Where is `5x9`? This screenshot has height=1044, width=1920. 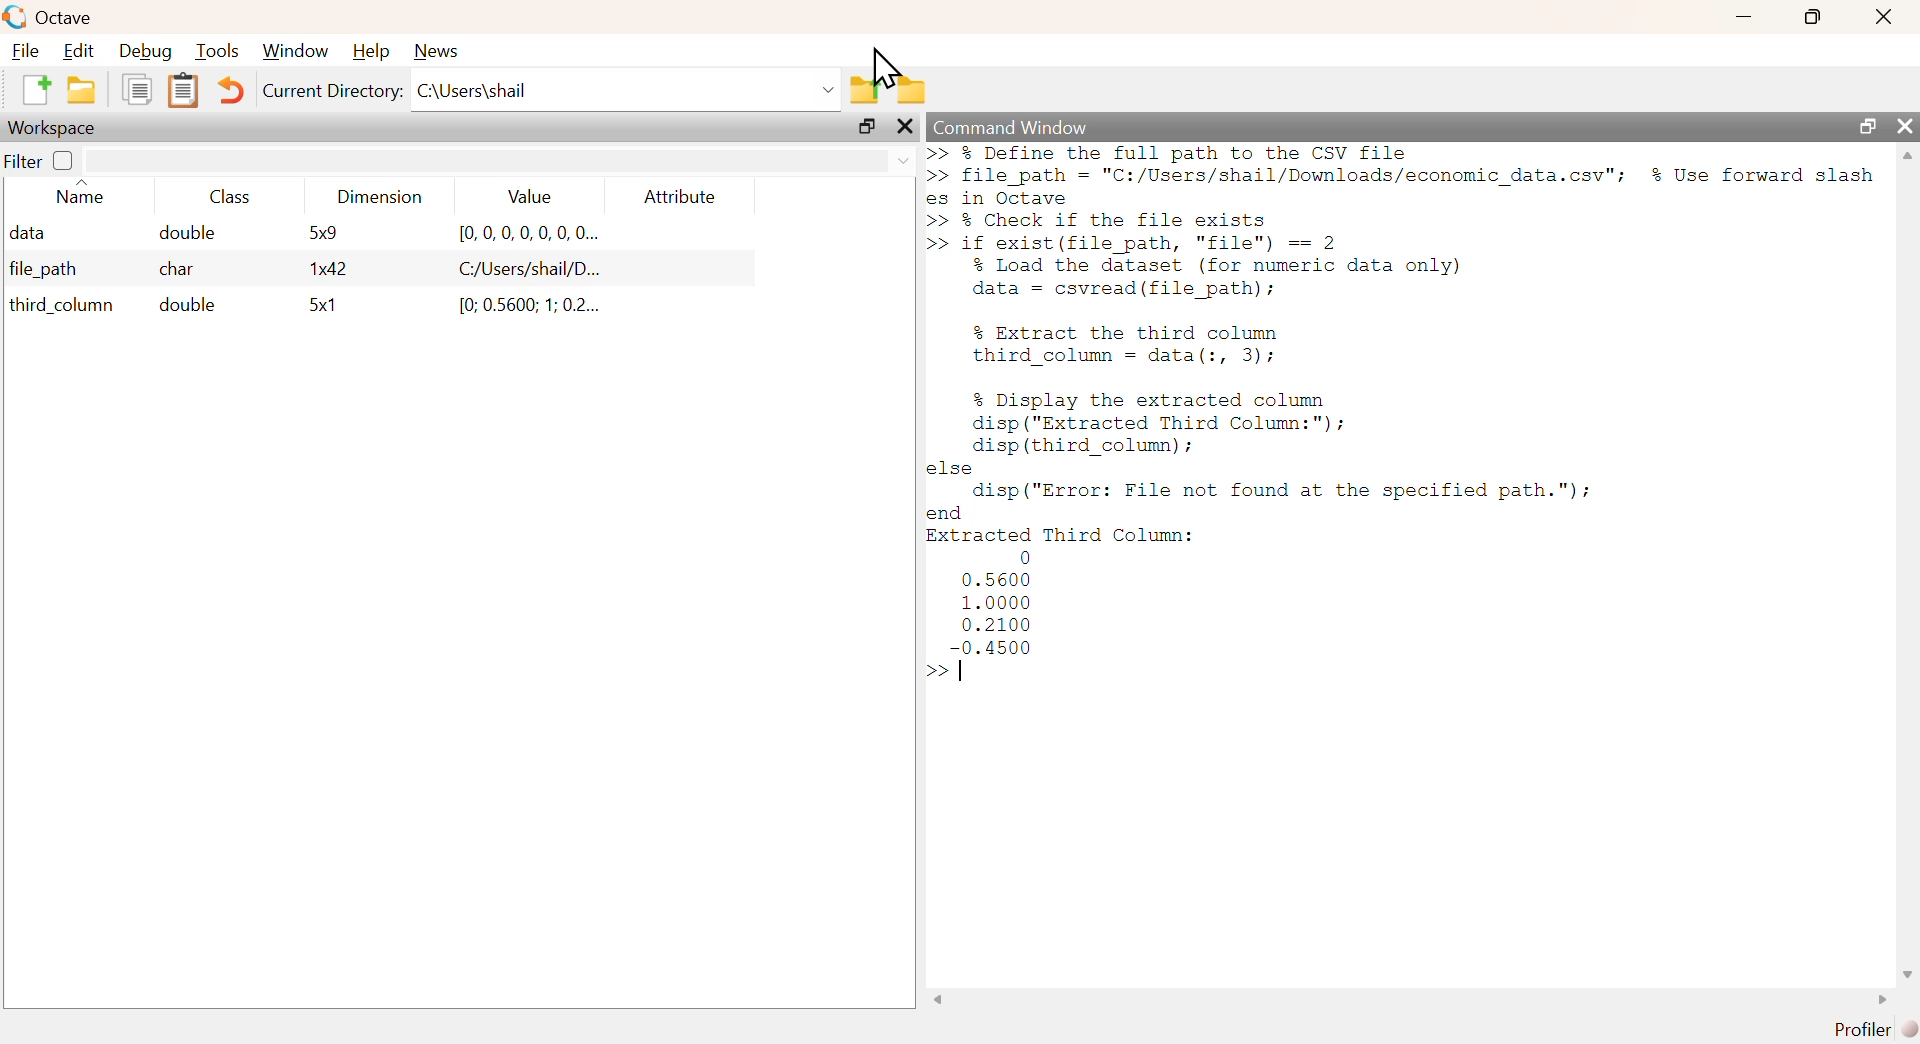 5x9 is located at coordinates (311, 236).